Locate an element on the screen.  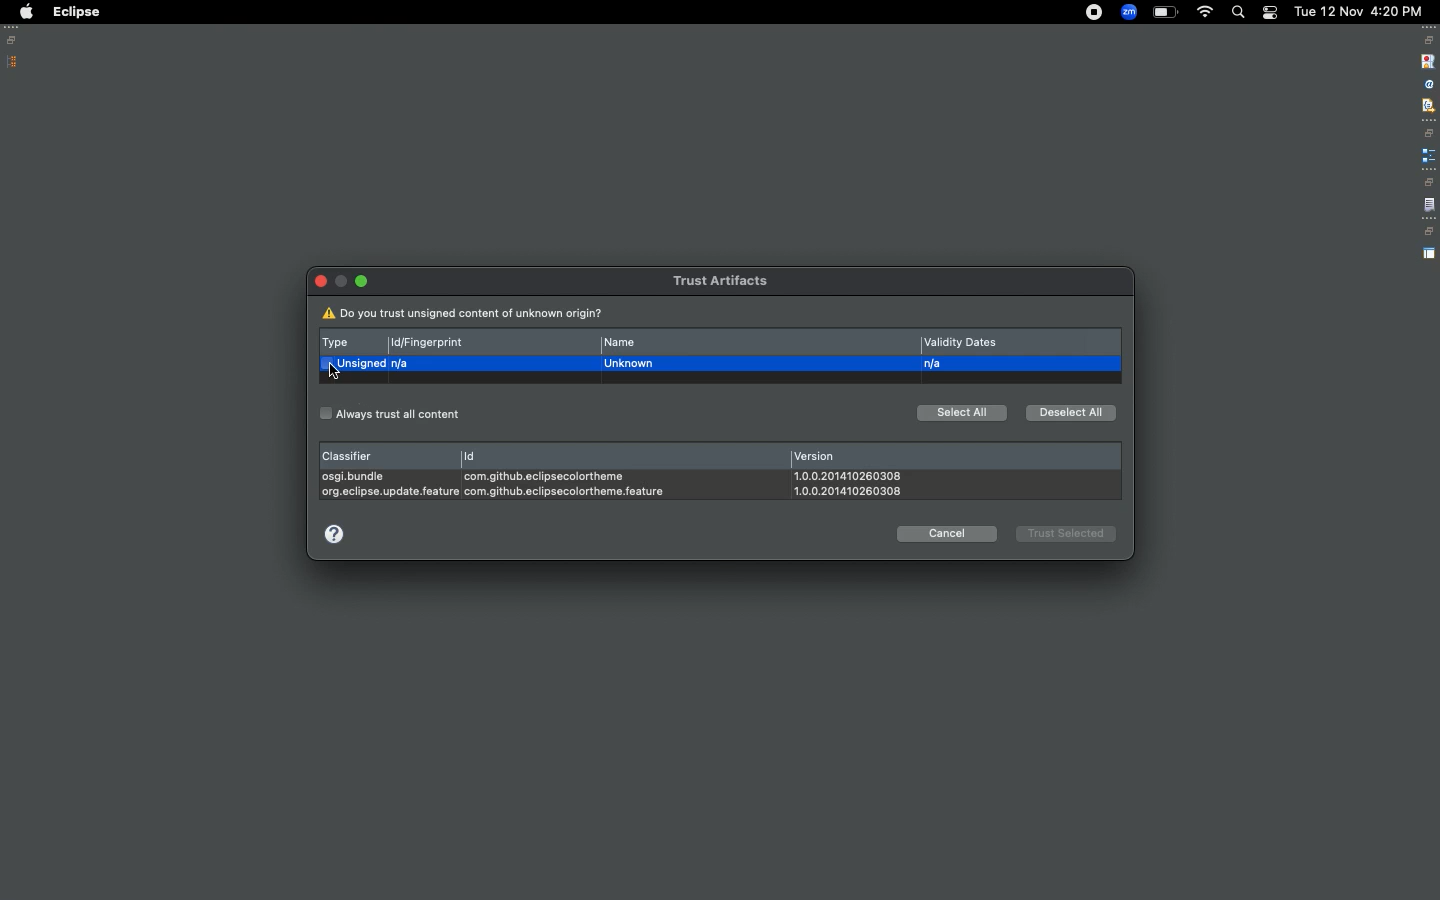
Search is located at coordinates (1237, 12).